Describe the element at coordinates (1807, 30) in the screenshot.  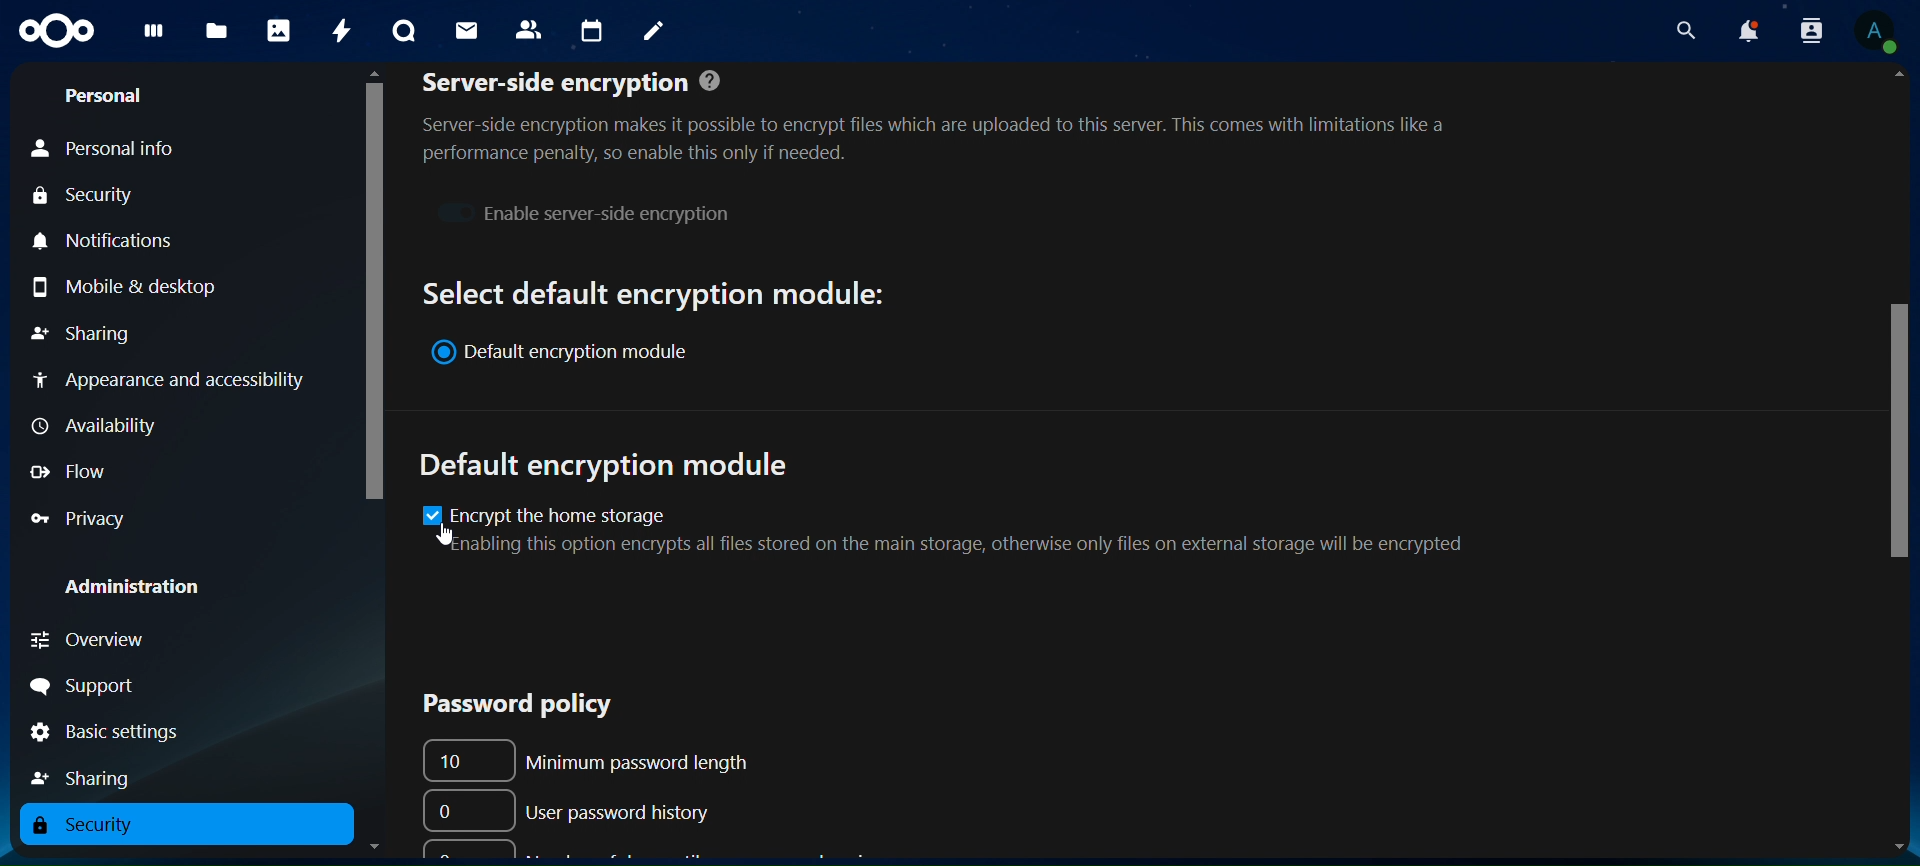
I see `notification` at that location.